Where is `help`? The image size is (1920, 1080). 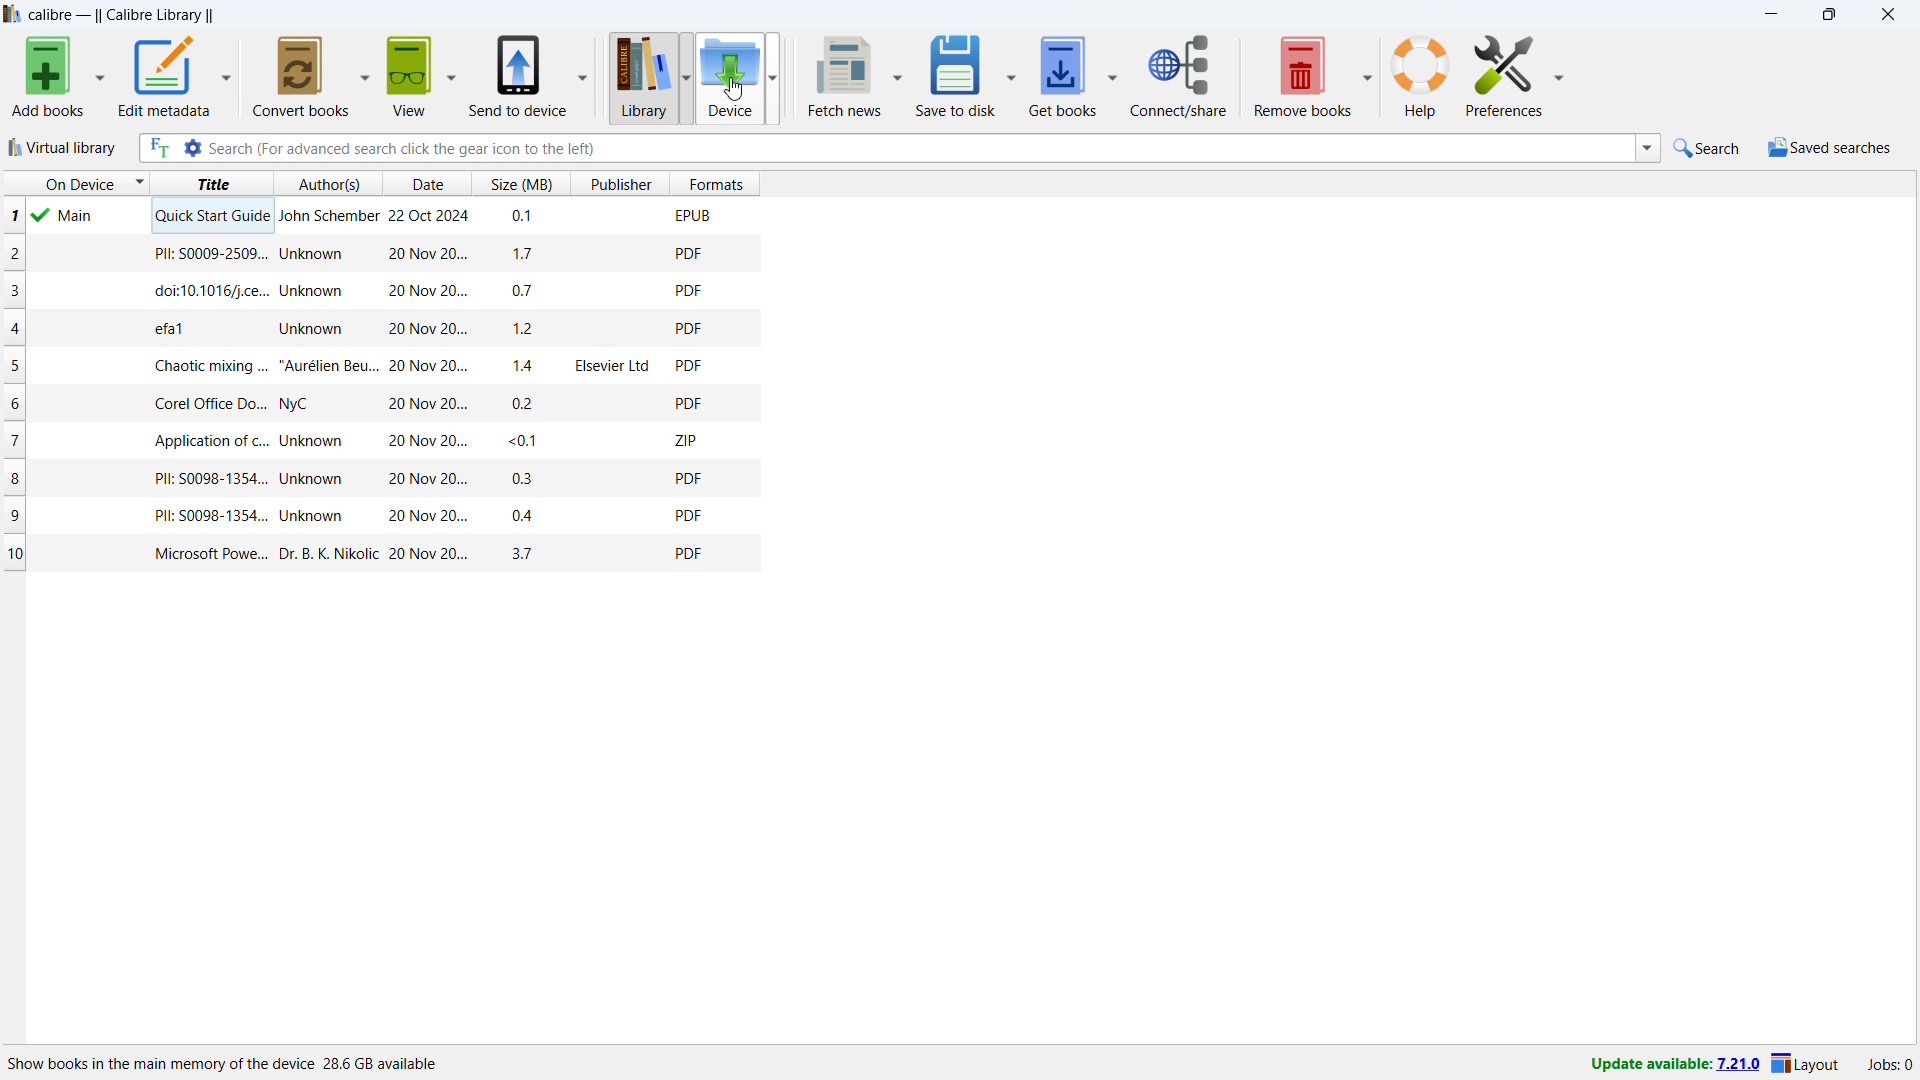 help is located at coordinates (1420, 75).